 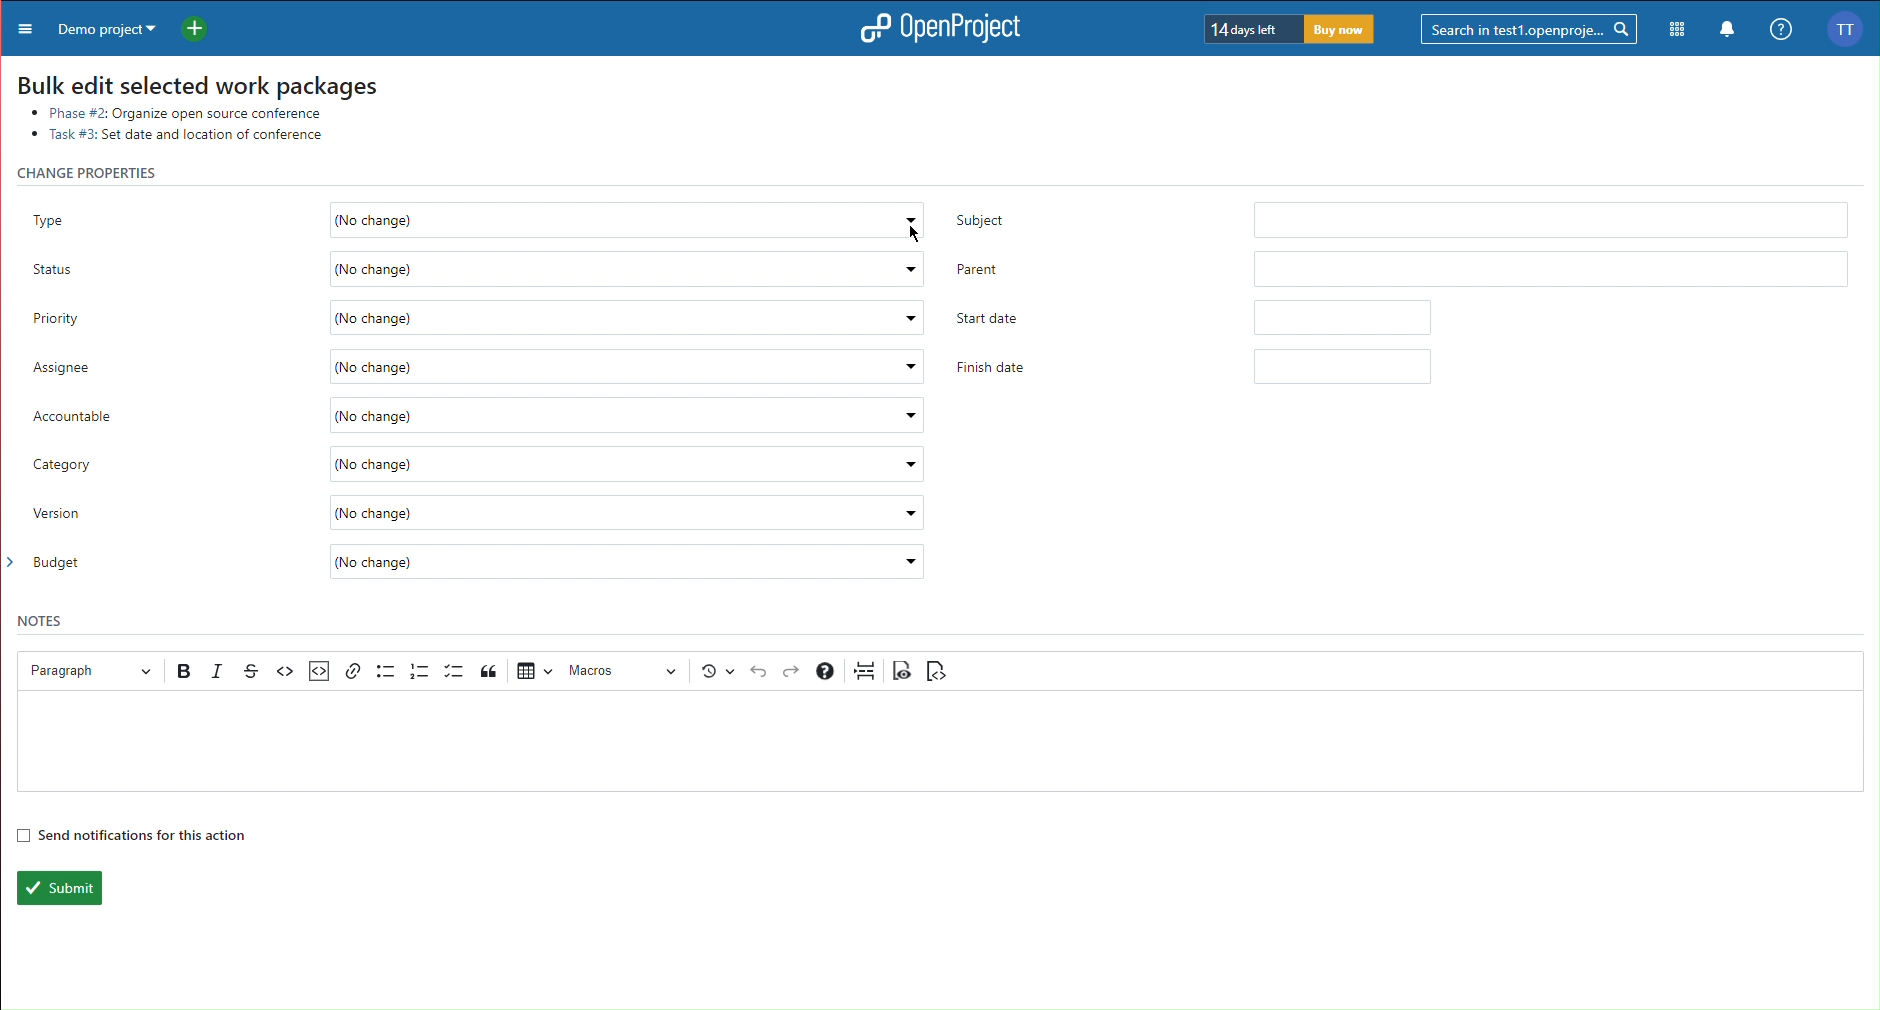 I want to click on Redo, so click(x=793, y=672).